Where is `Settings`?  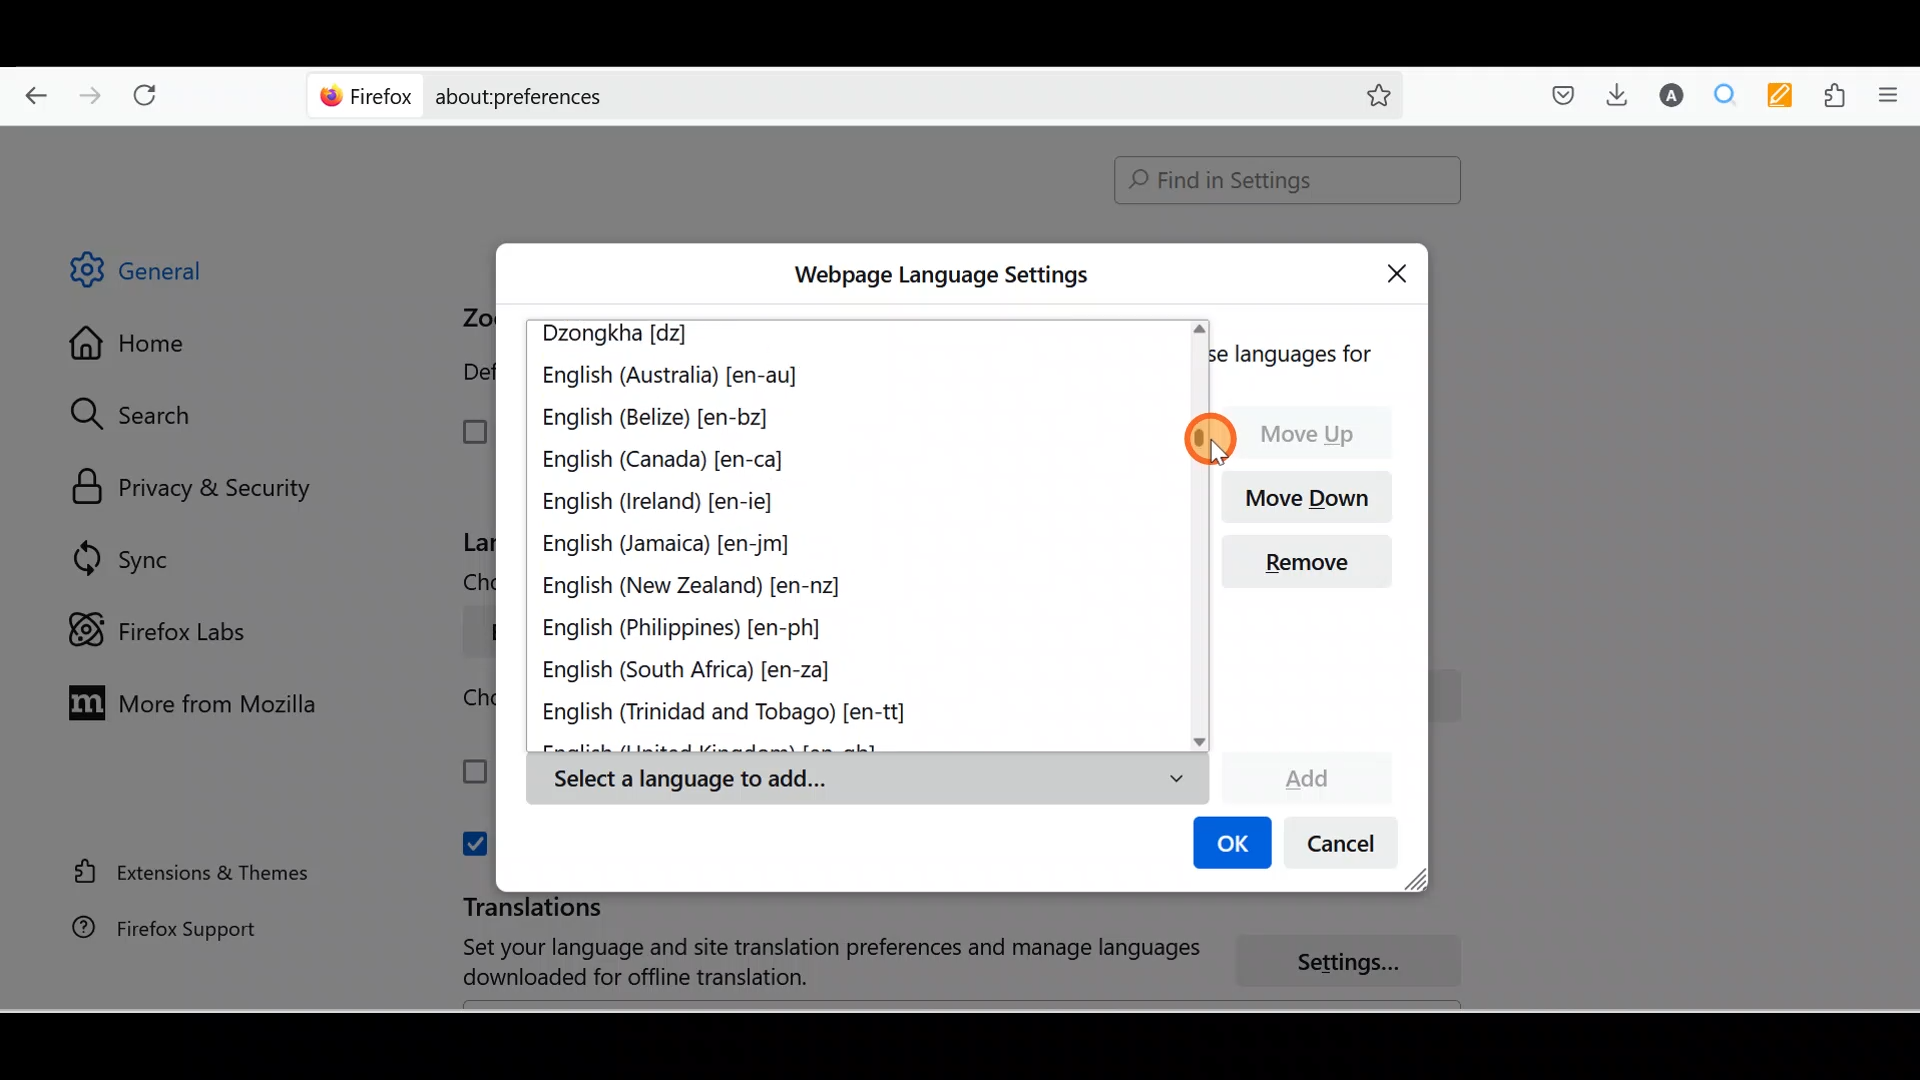
Settings is located at coordinates (1360, 963).